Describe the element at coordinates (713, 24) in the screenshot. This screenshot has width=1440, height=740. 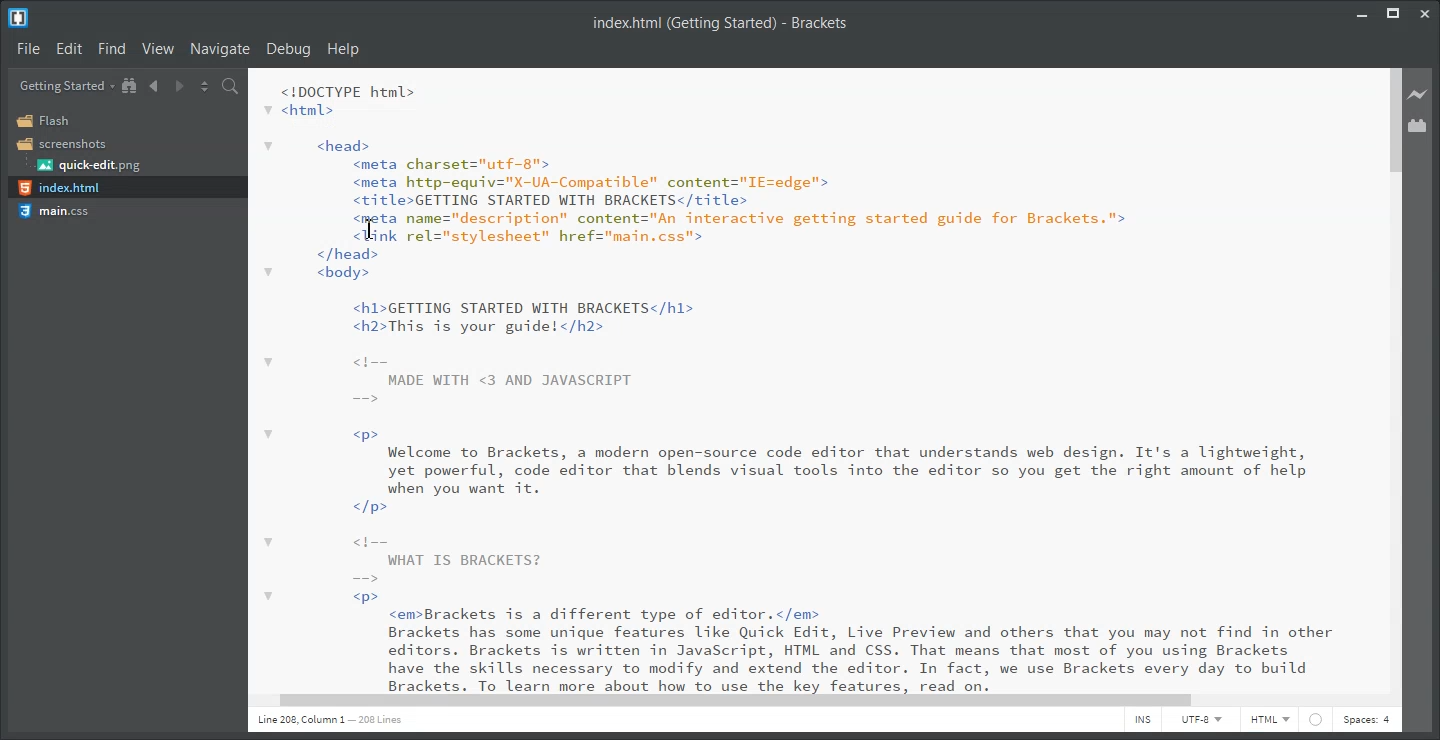
I see `index.html (Getting Started) - Brackets` at that location.